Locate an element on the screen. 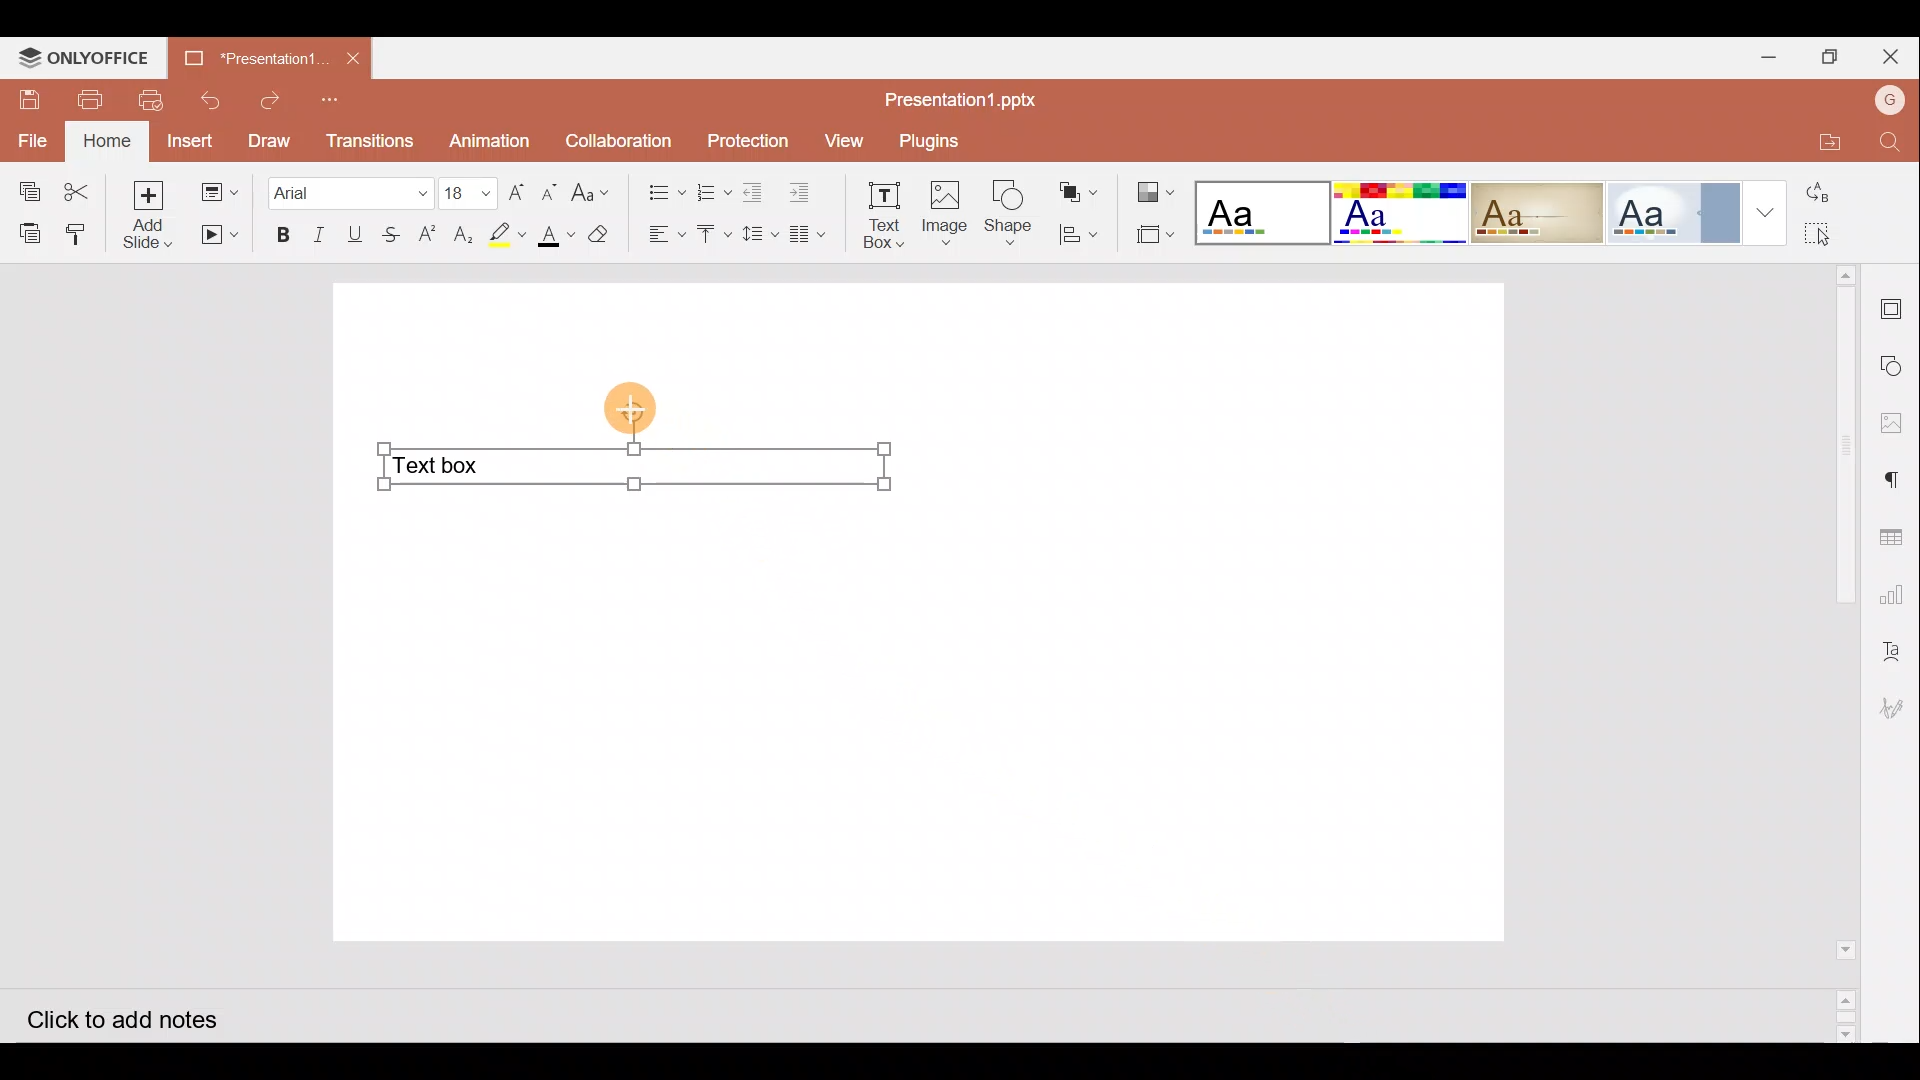  Copy is located at coordinates (25, 186).